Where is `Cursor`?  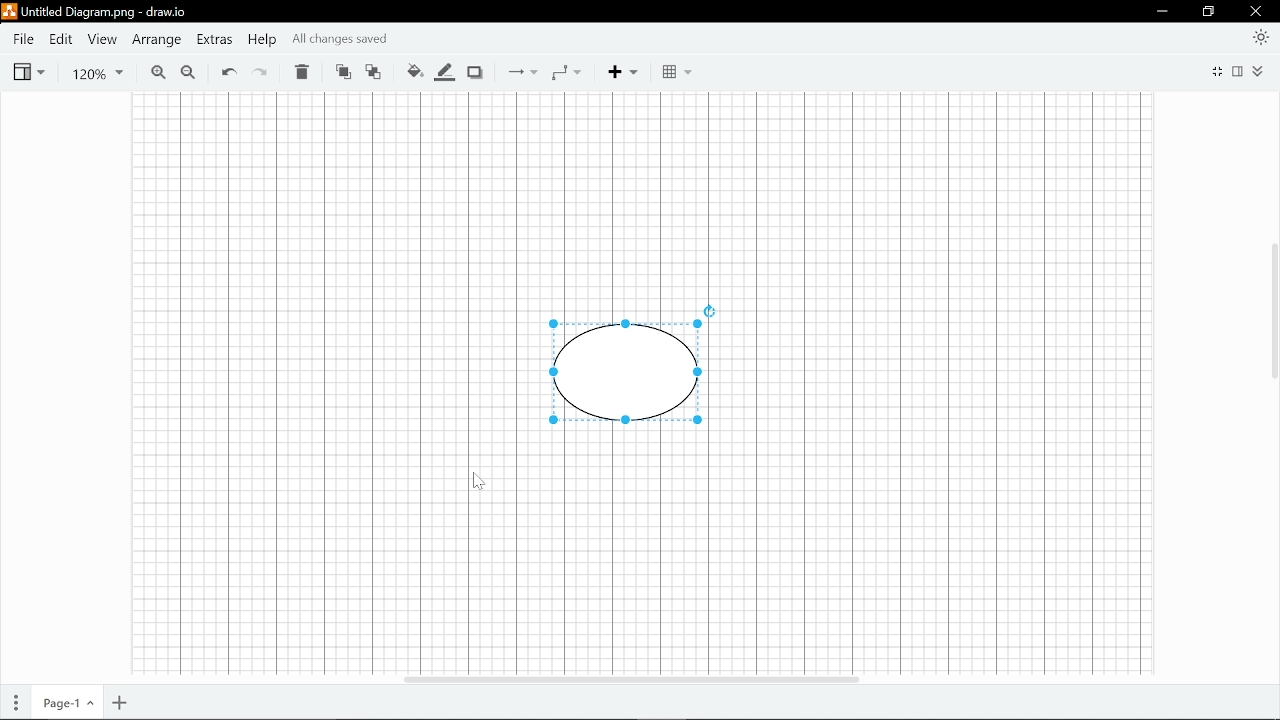
Cursor is located at coordinates (479, 480).